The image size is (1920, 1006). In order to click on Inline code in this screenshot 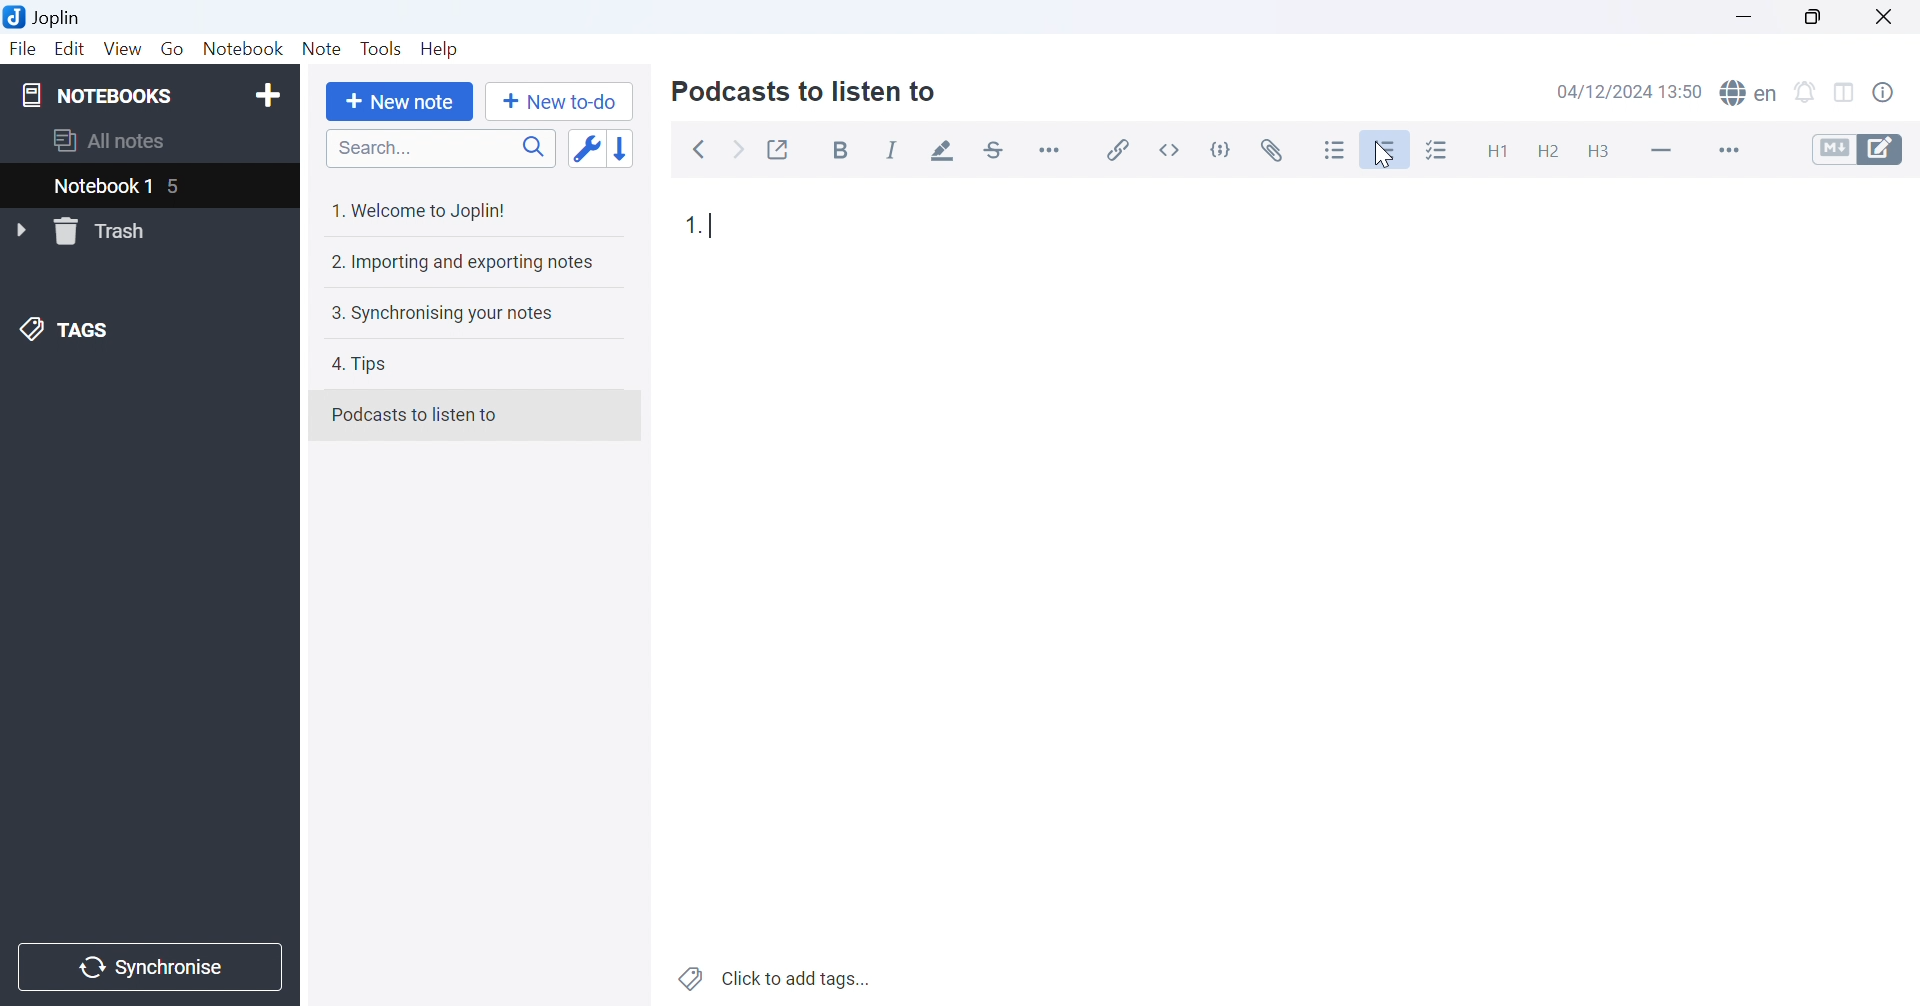, I will do `click(1174, 148)`.